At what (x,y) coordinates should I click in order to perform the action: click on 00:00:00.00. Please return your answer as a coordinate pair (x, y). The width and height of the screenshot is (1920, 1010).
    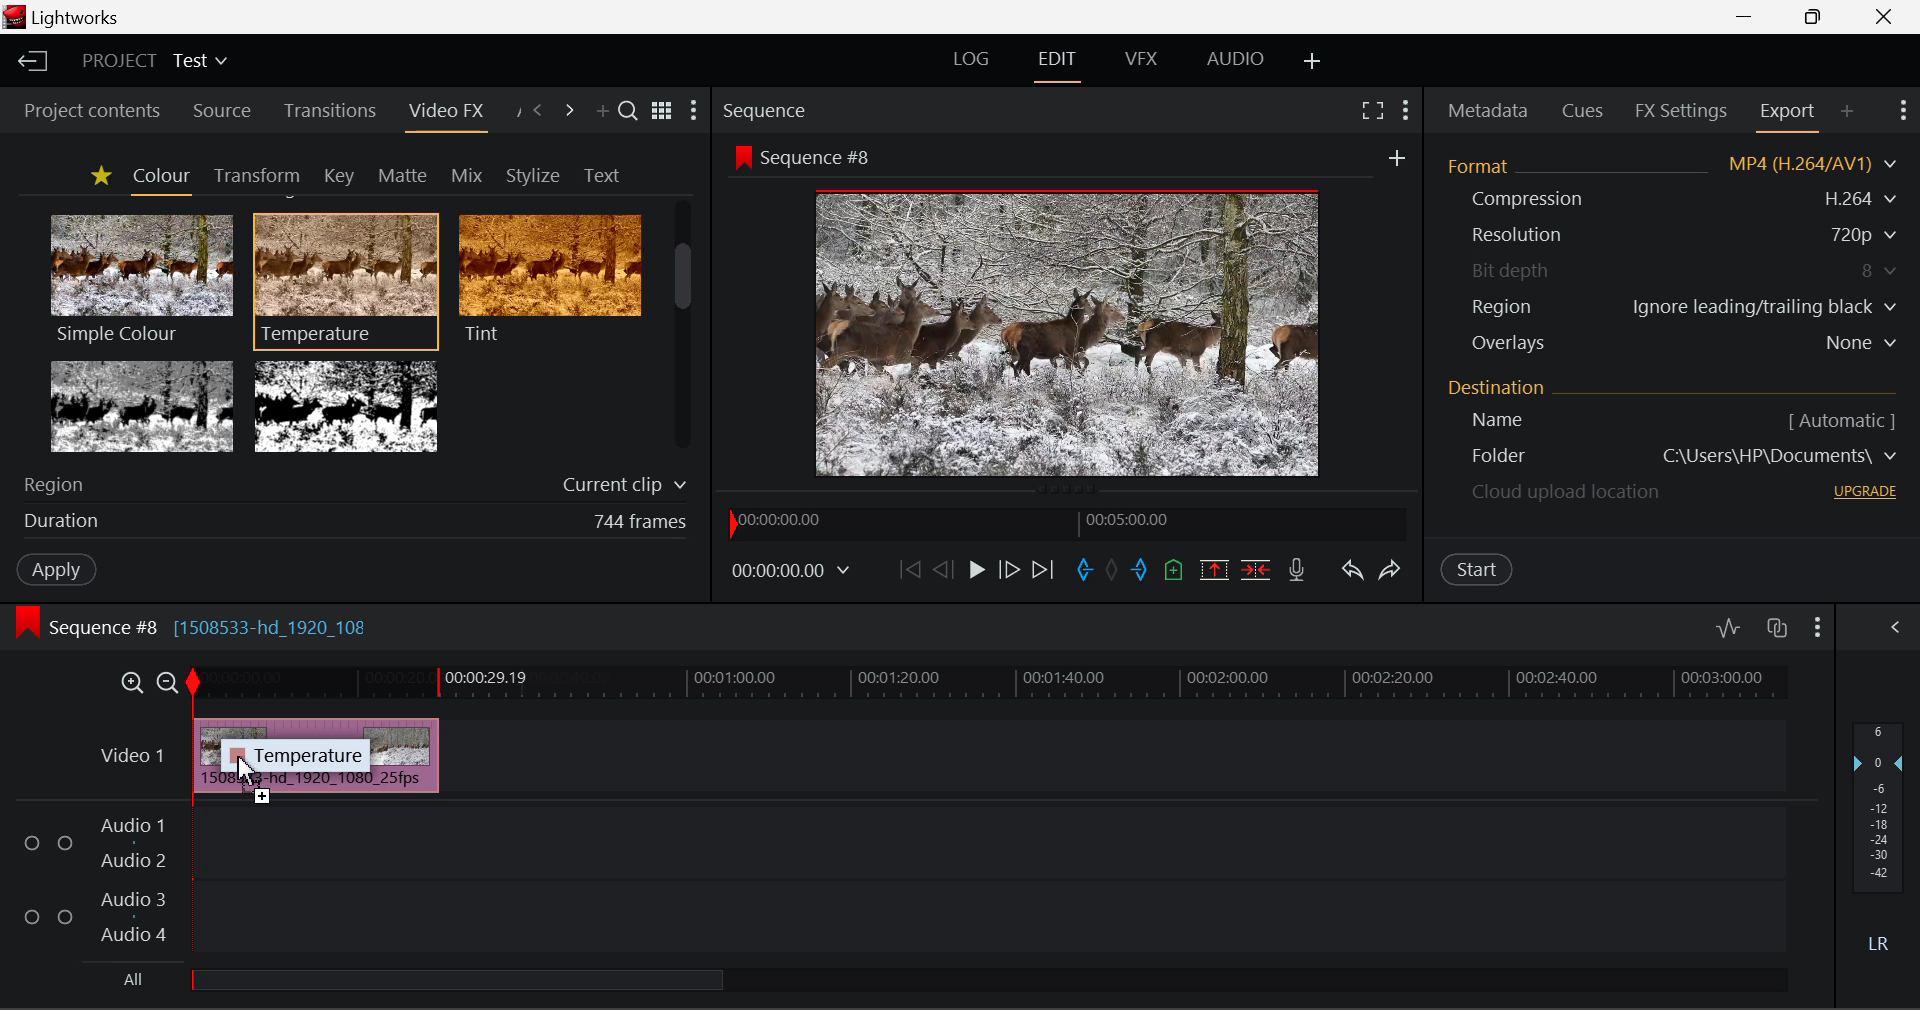
    Looking at the image, I should click on (784, 521).